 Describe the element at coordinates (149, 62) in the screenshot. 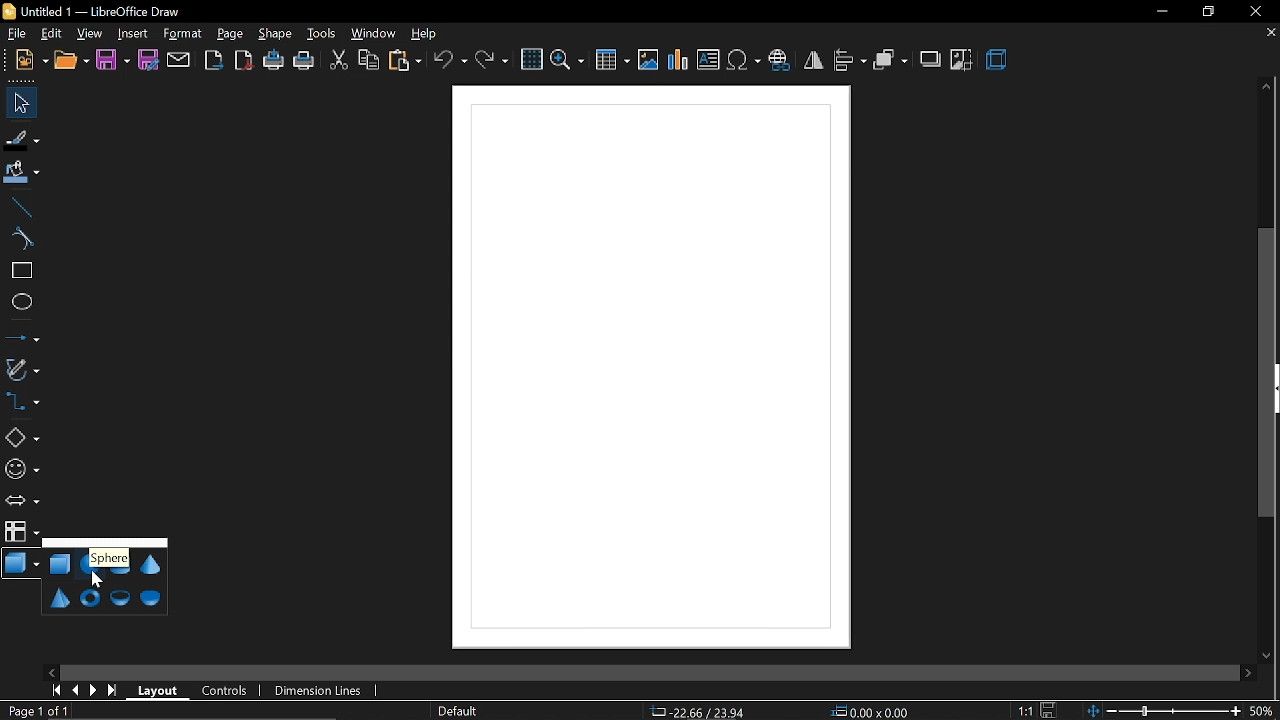

I see `save as` at that location.